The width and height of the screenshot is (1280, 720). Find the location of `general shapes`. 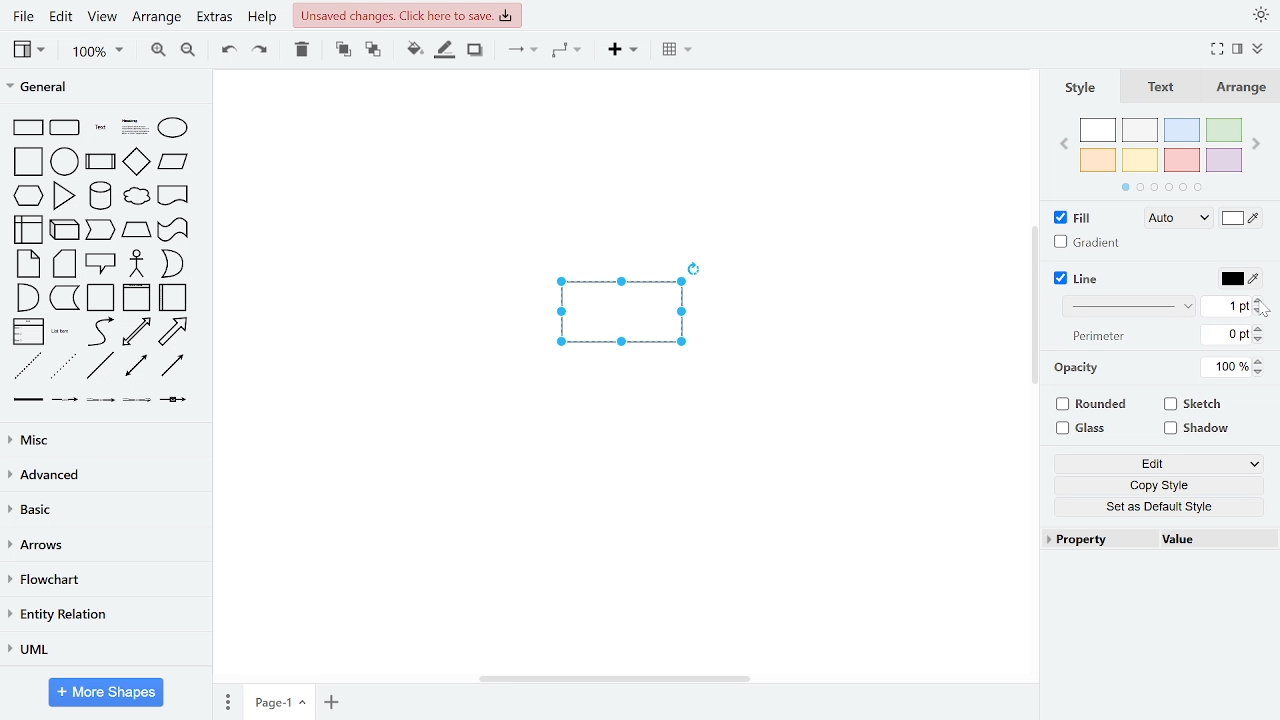

general shapes is located at coordinates (29, 398).